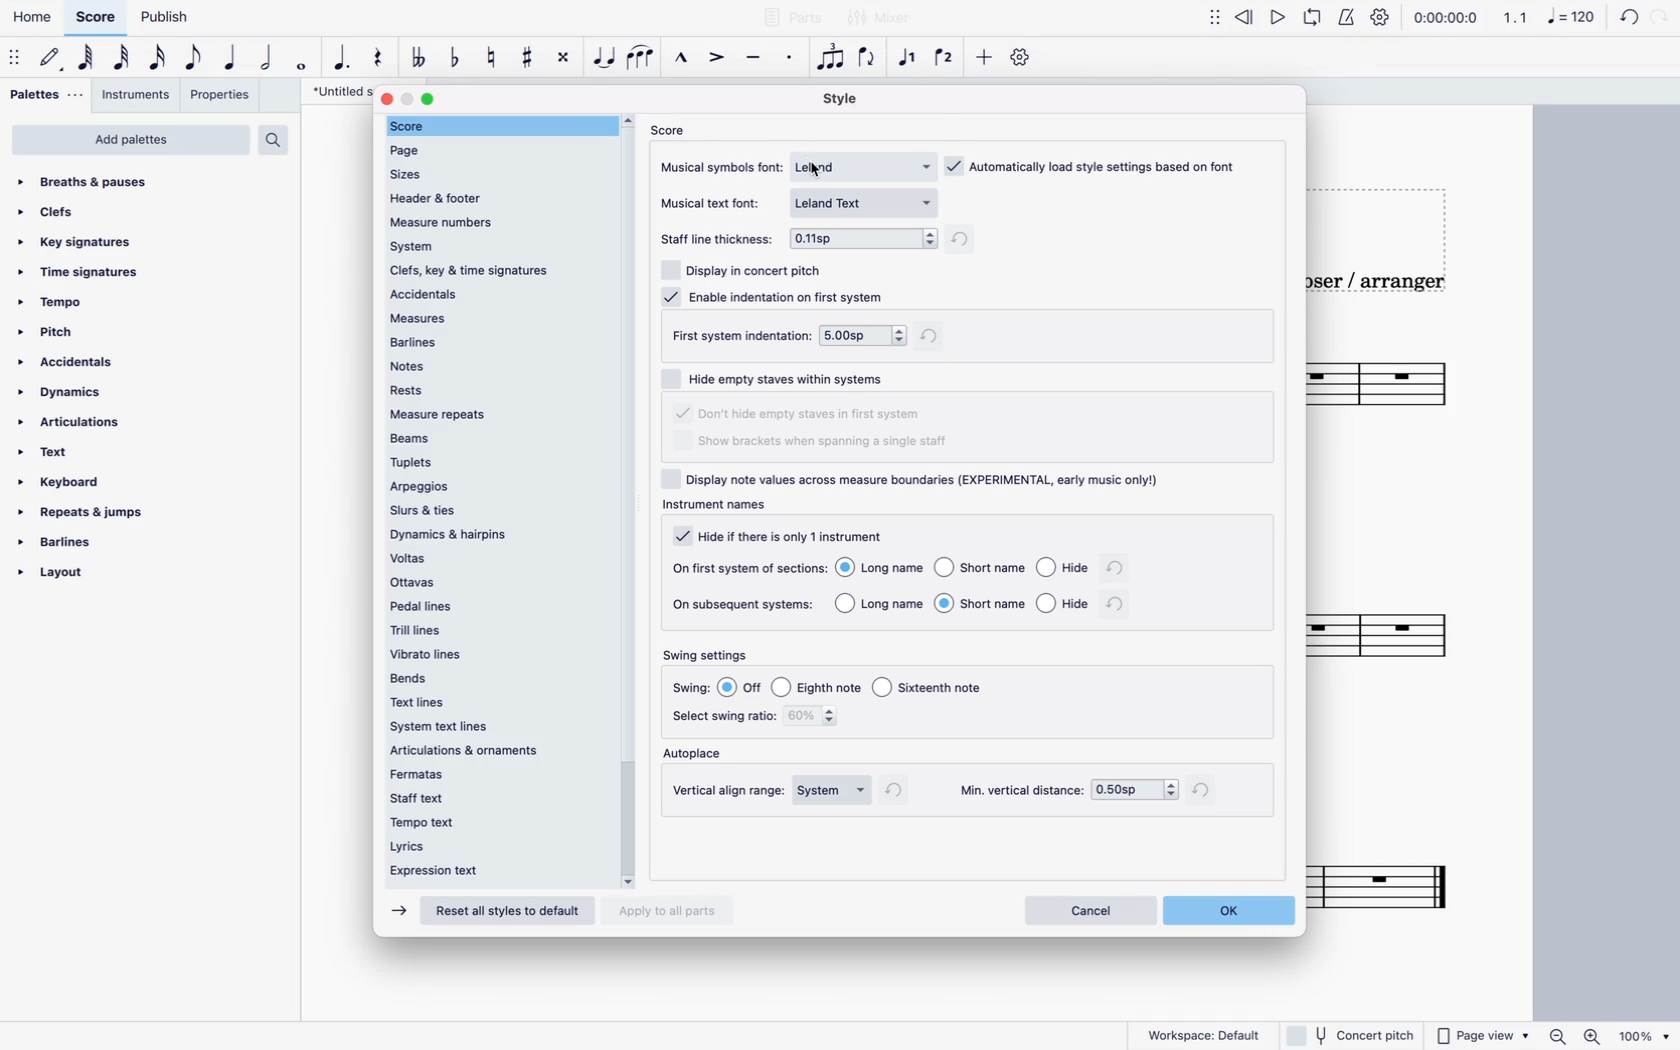 Image resolution: width=1680 pixels, height=1050 pixels. Describe the element at coordinates (721, 507) in the screenshot. I see `instrument names` at that location.